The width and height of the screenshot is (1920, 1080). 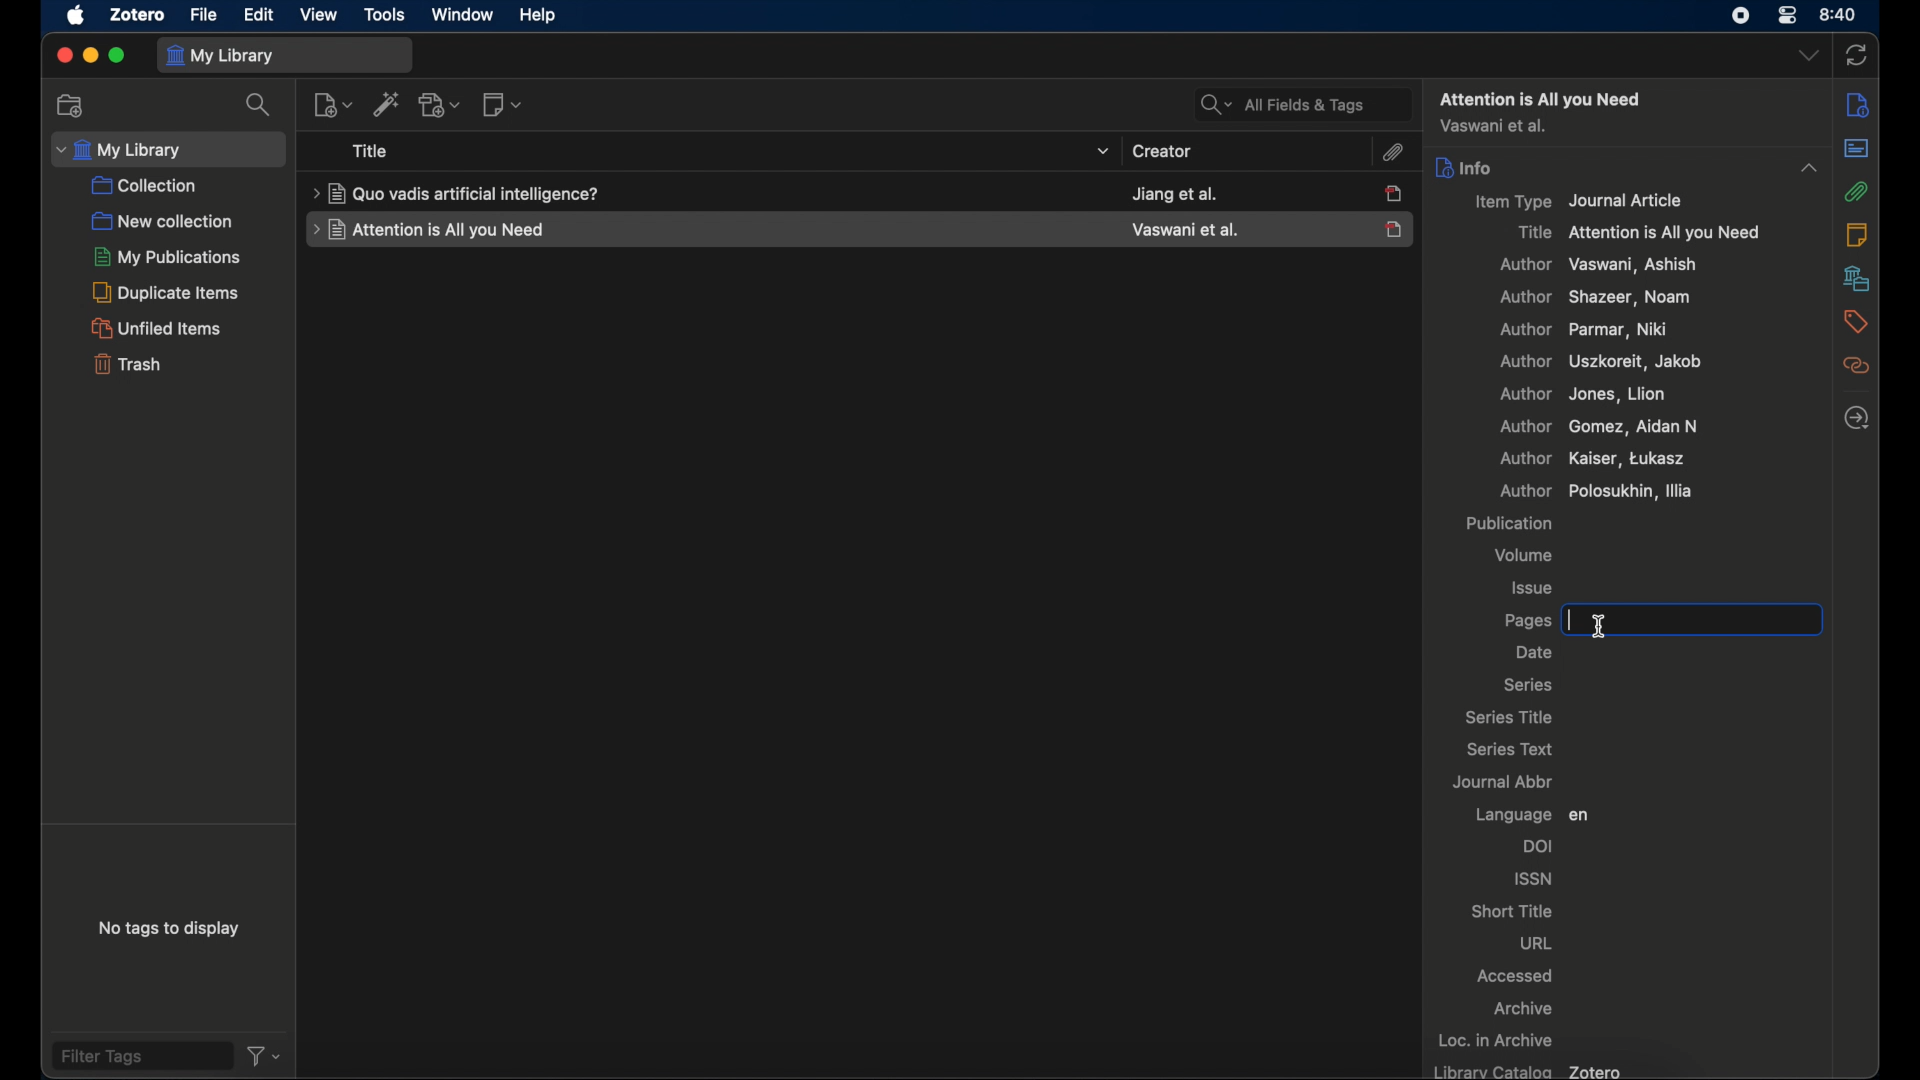 I want to click on author kaiser, tukasz, so click(x=1591, y=458).